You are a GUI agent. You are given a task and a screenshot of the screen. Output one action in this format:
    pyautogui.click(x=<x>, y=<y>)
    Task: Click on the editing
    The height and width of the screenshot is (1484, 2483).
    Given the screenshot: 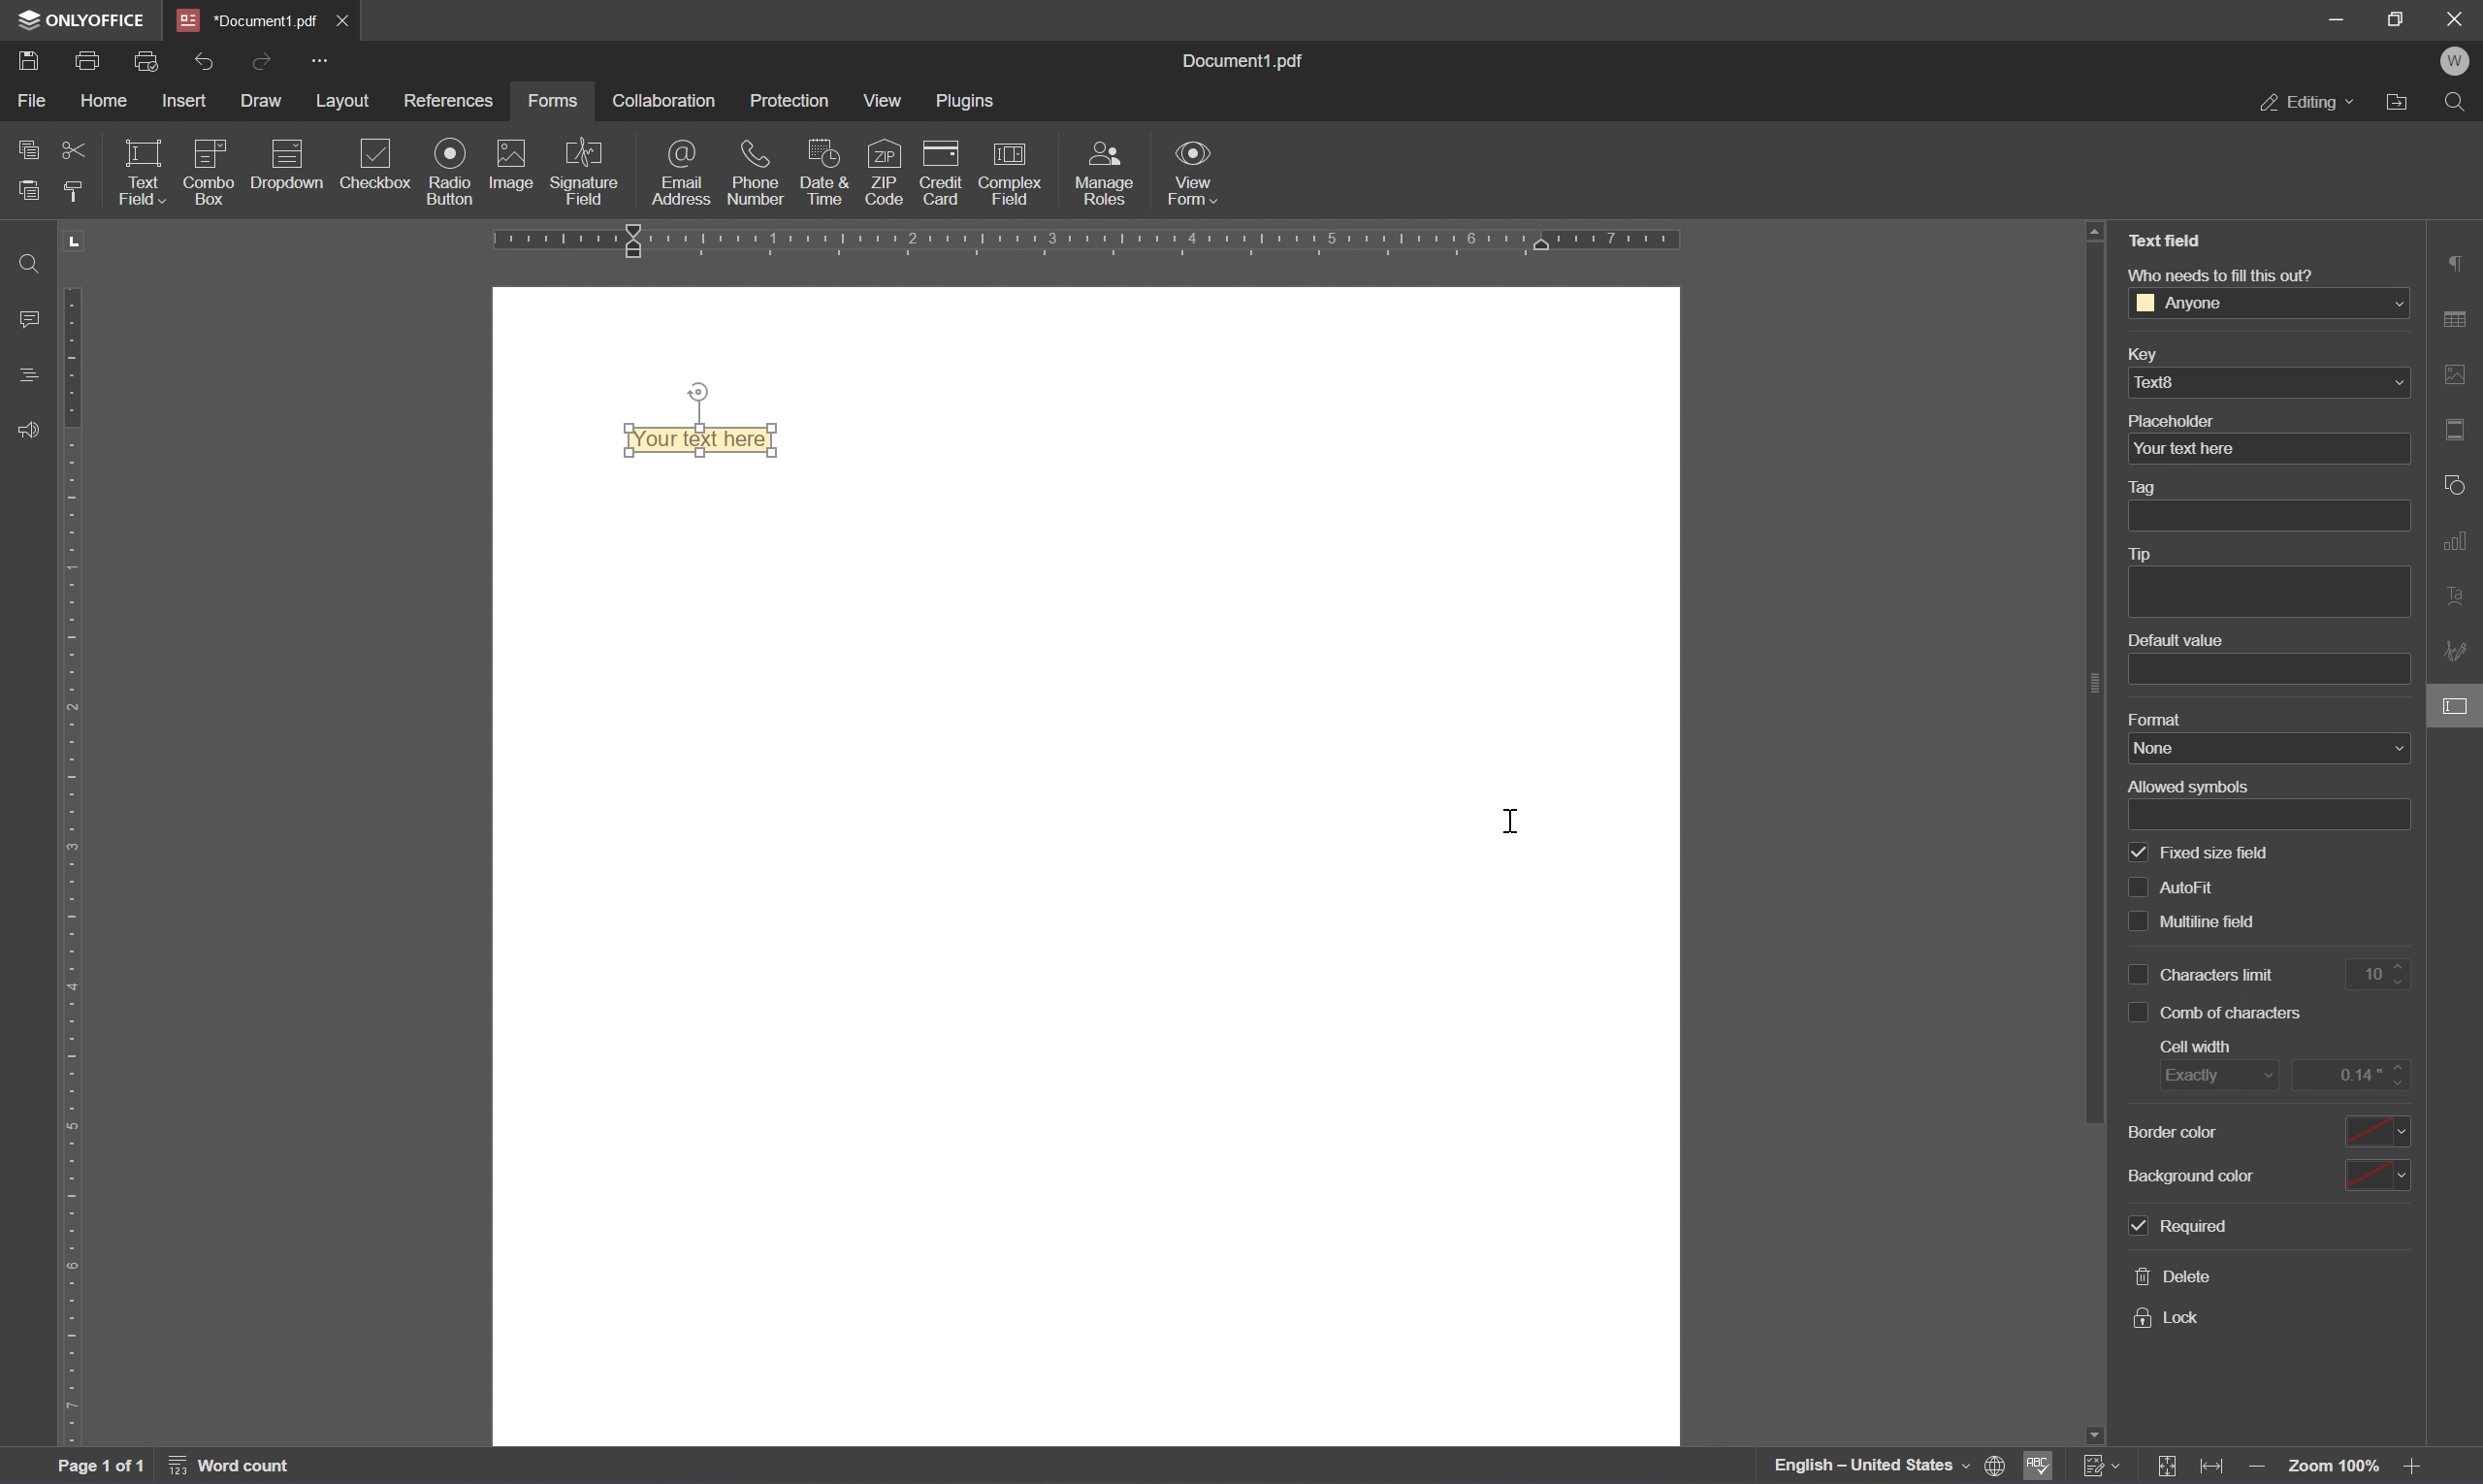 What is the action you would take?
    pyautogui.click(x=2306, y=105)
    